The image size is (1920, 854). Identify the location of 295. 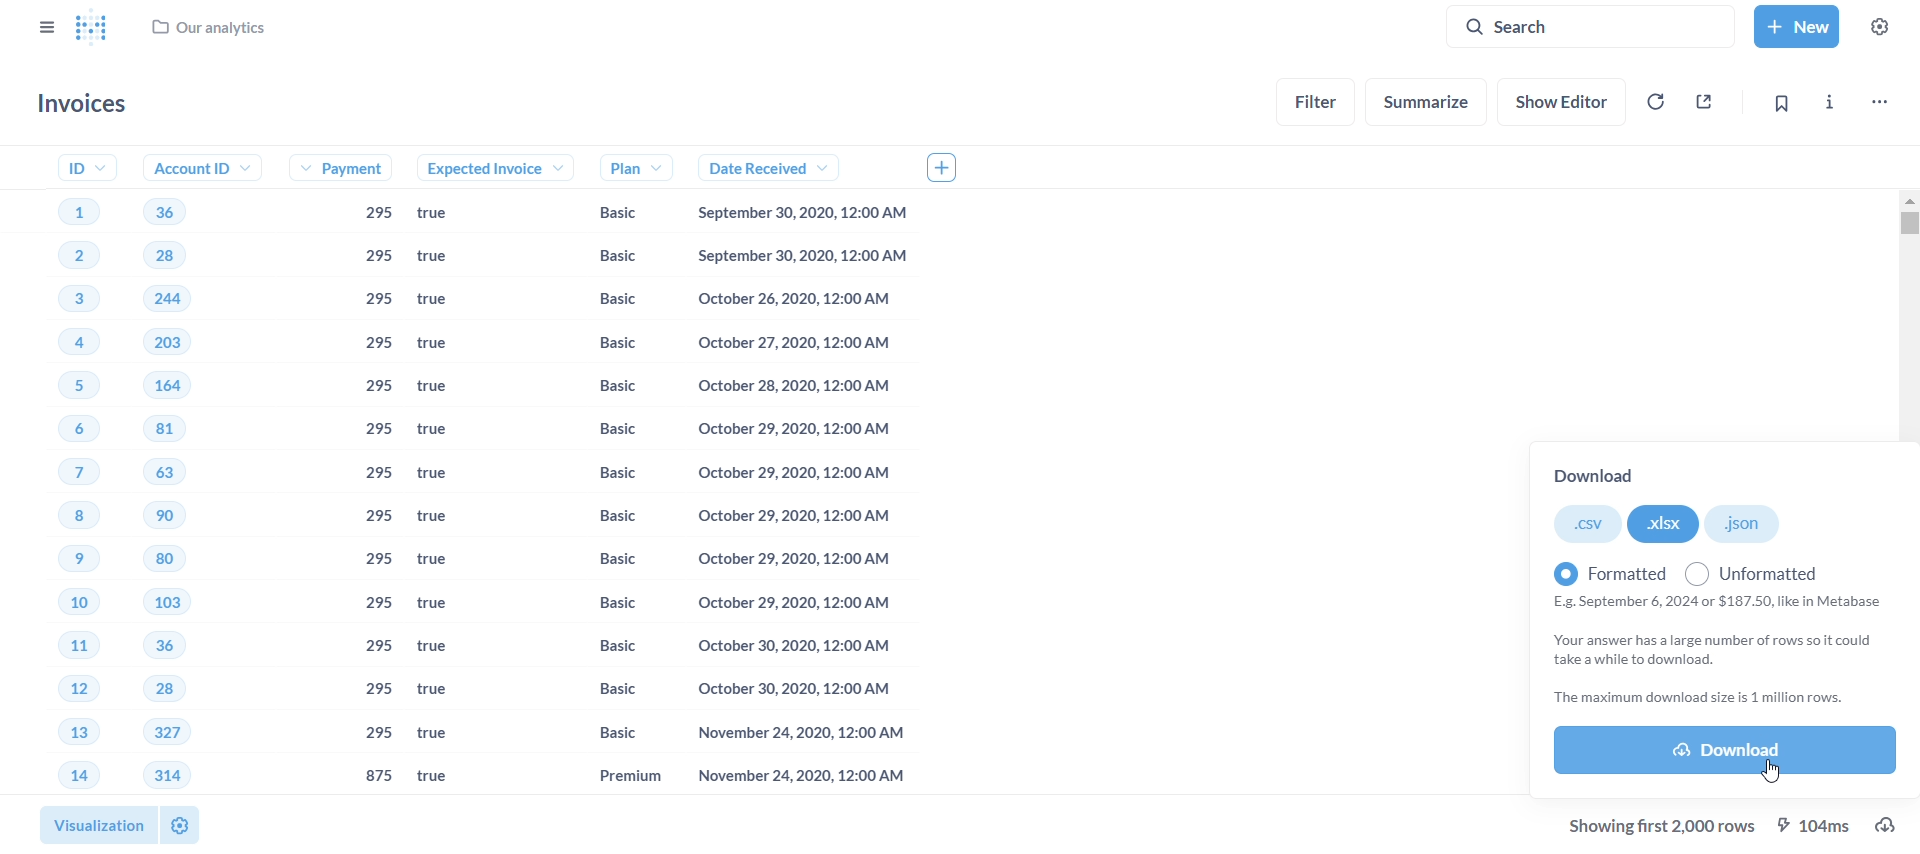
(375, 257).